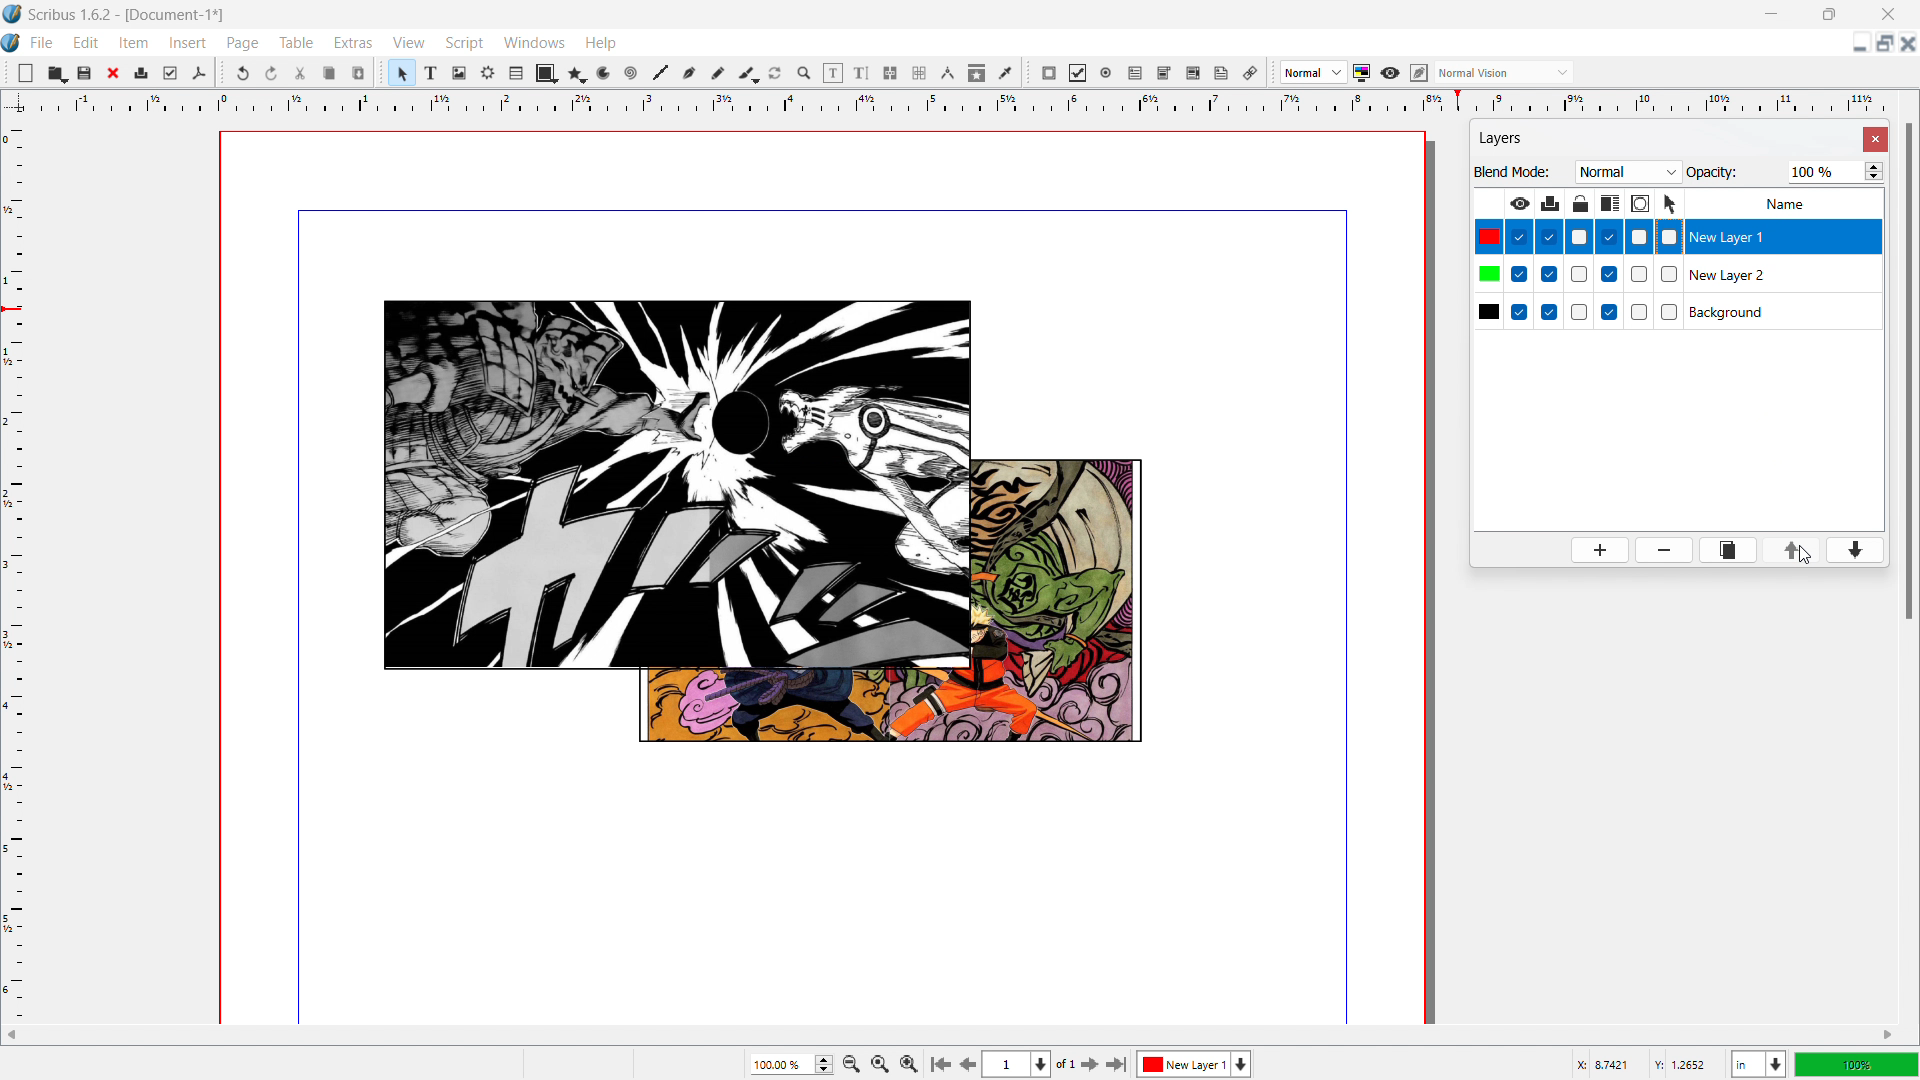 This screenshot has width=1920, height=1080. I want to click on select items, so click(403, 73).